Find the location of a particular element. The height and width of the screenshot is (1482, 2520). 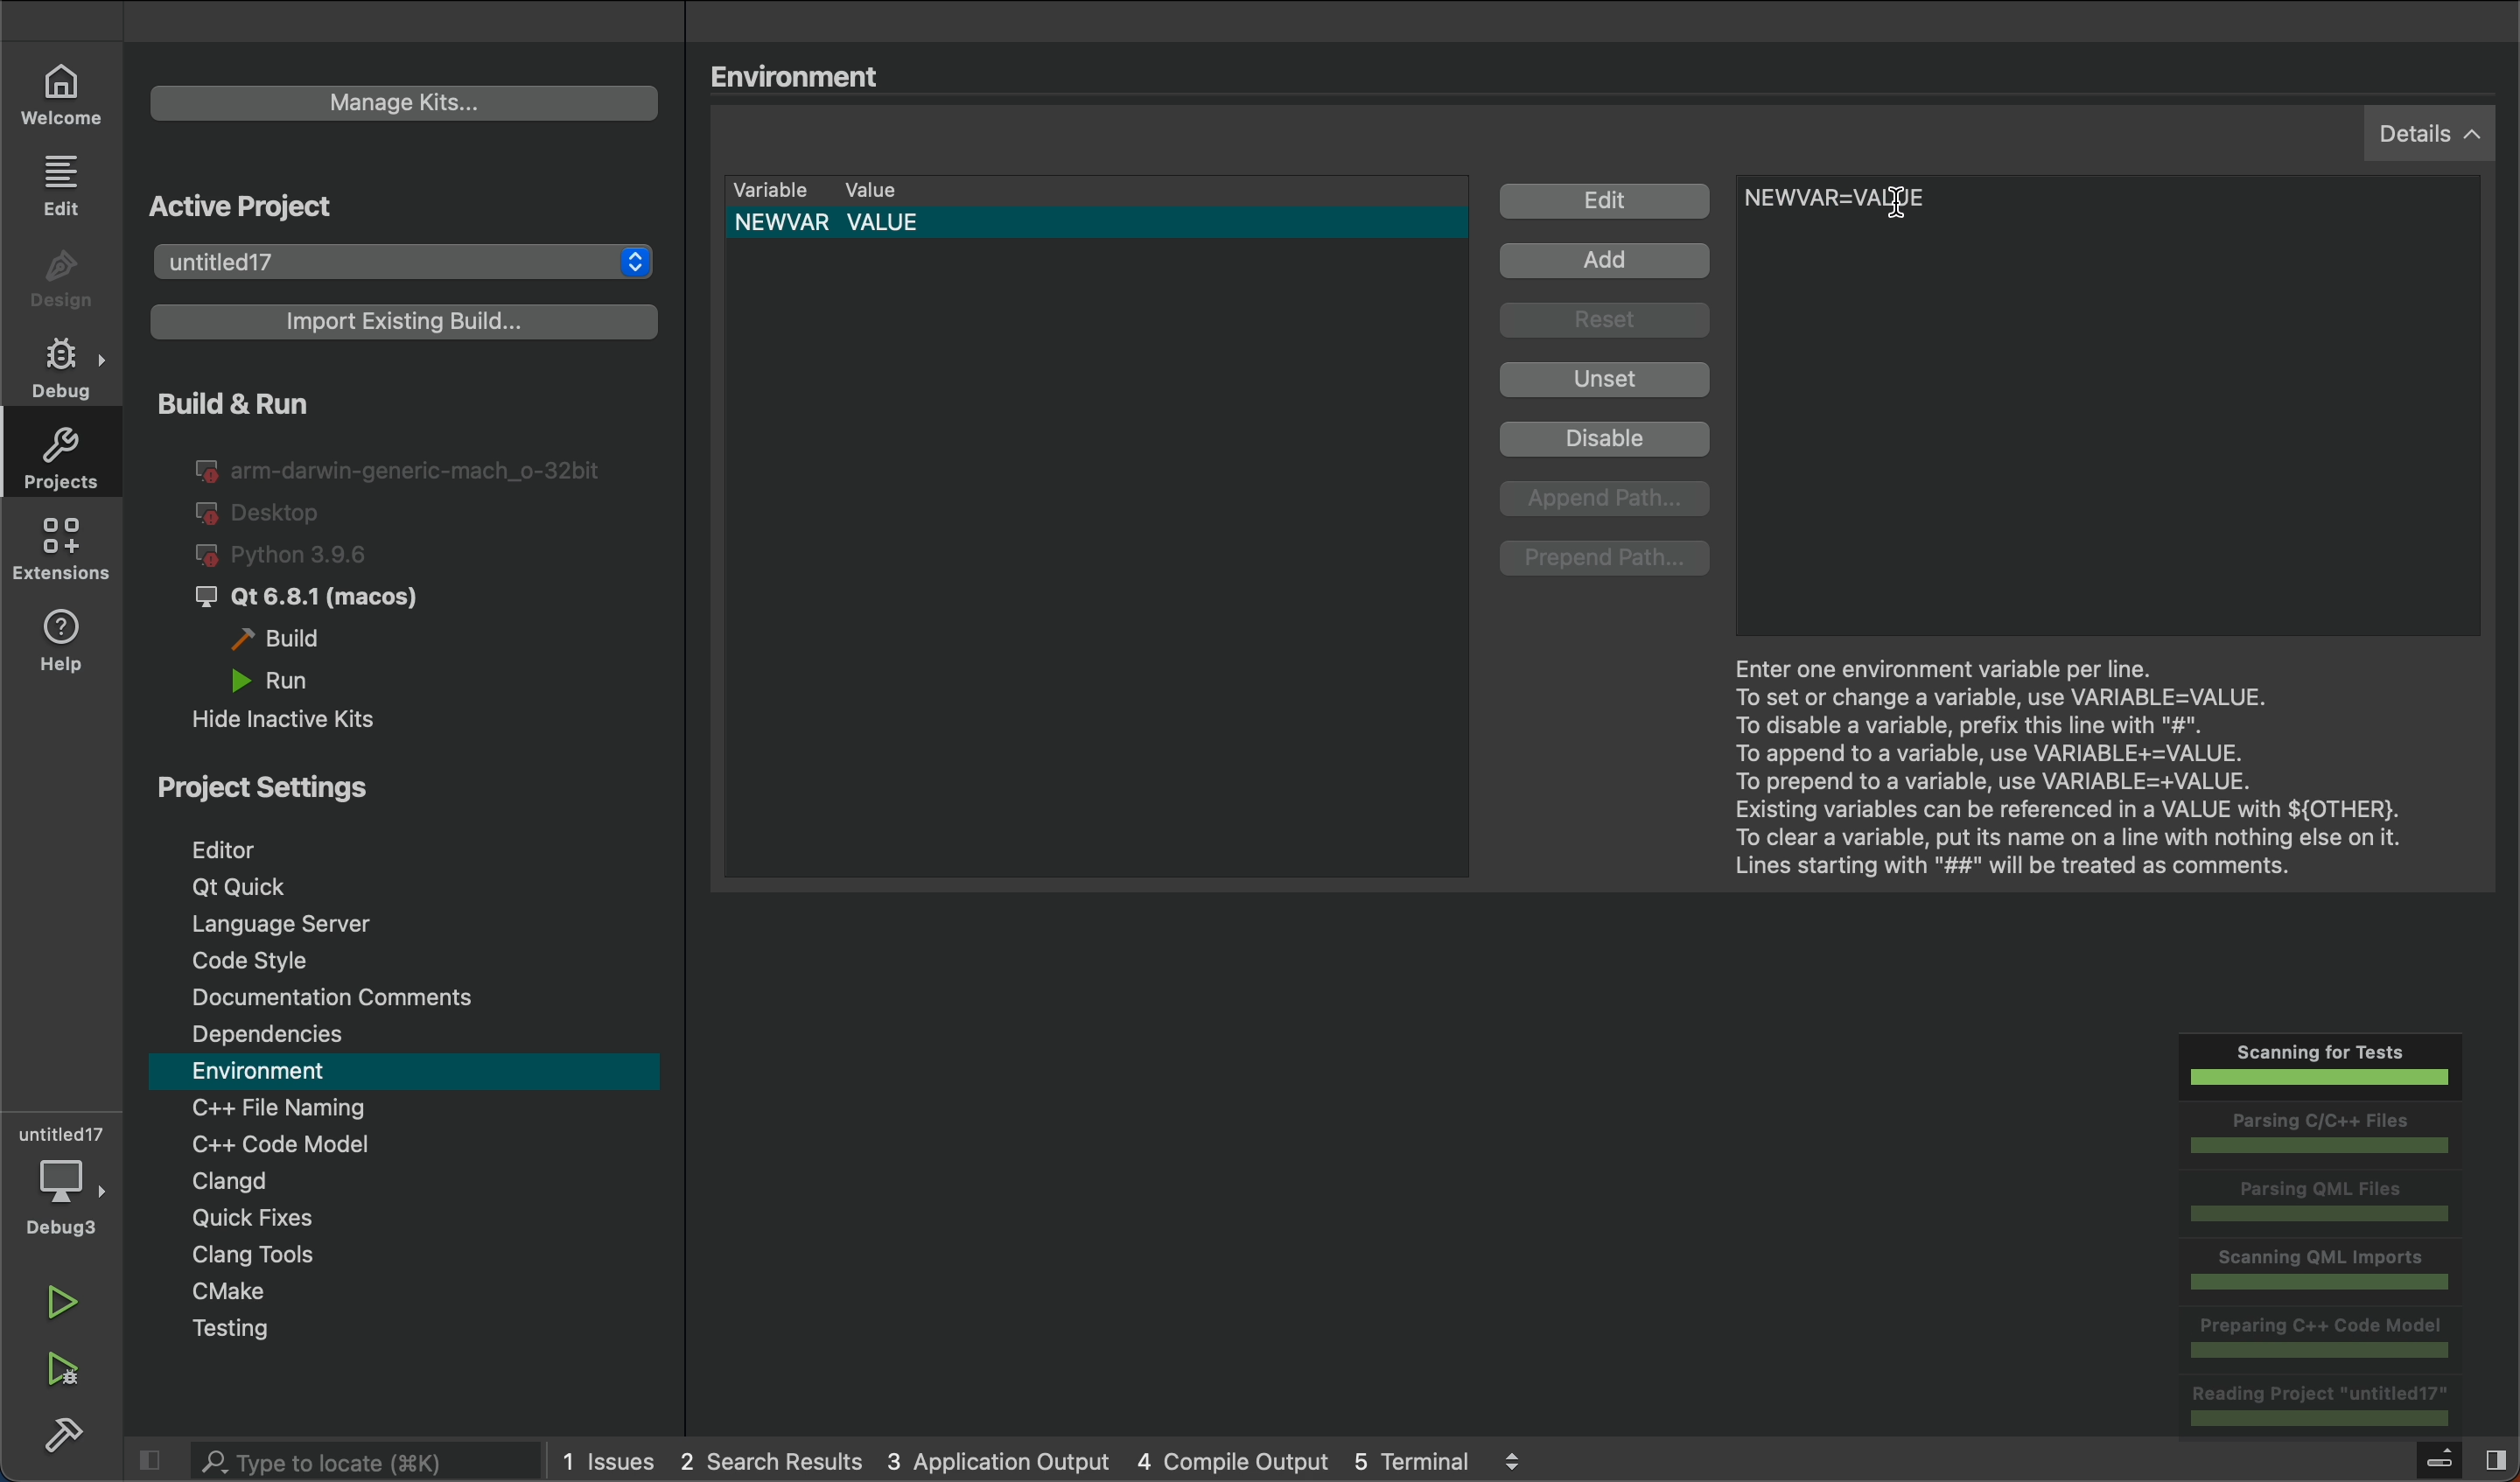

help is located at coordinates (64, 646).